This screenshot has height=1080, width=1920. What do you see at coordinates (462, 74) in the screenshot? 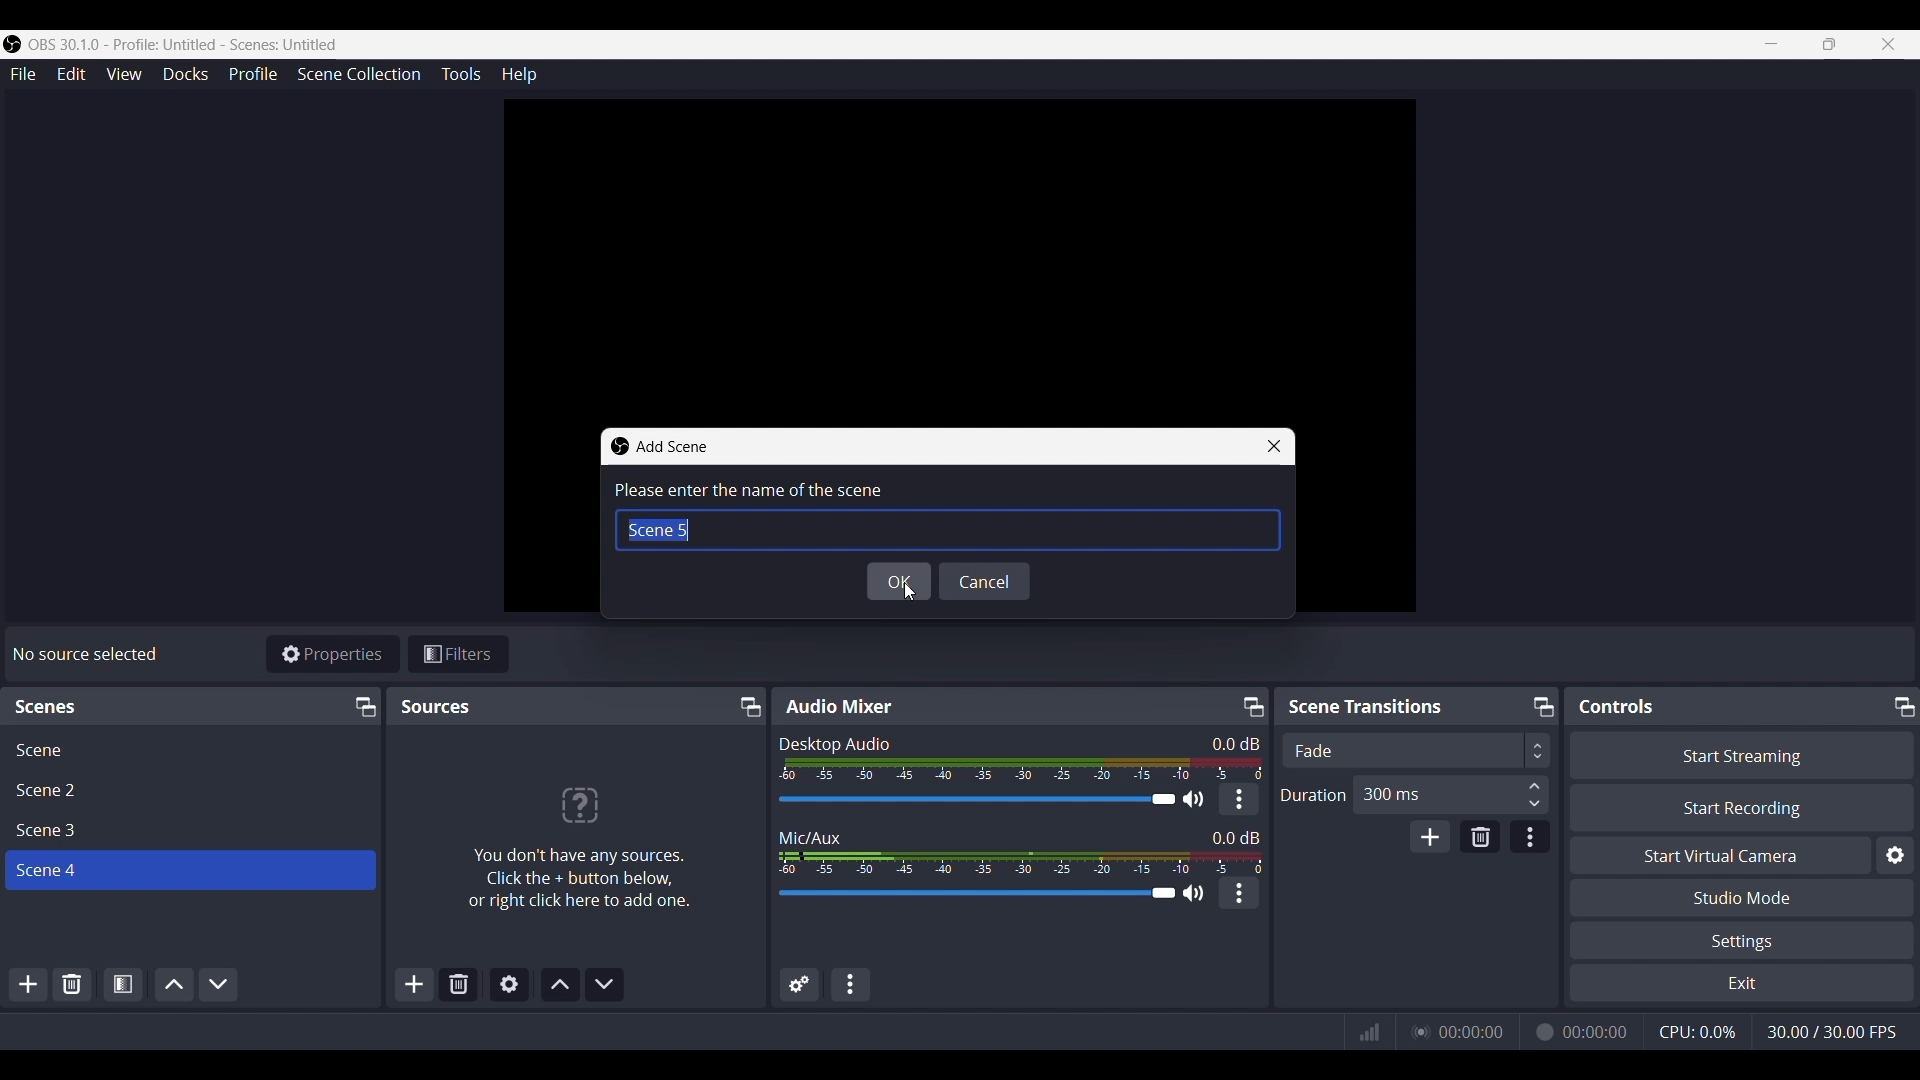
I see `Tools` at bounding box center [462, 74].